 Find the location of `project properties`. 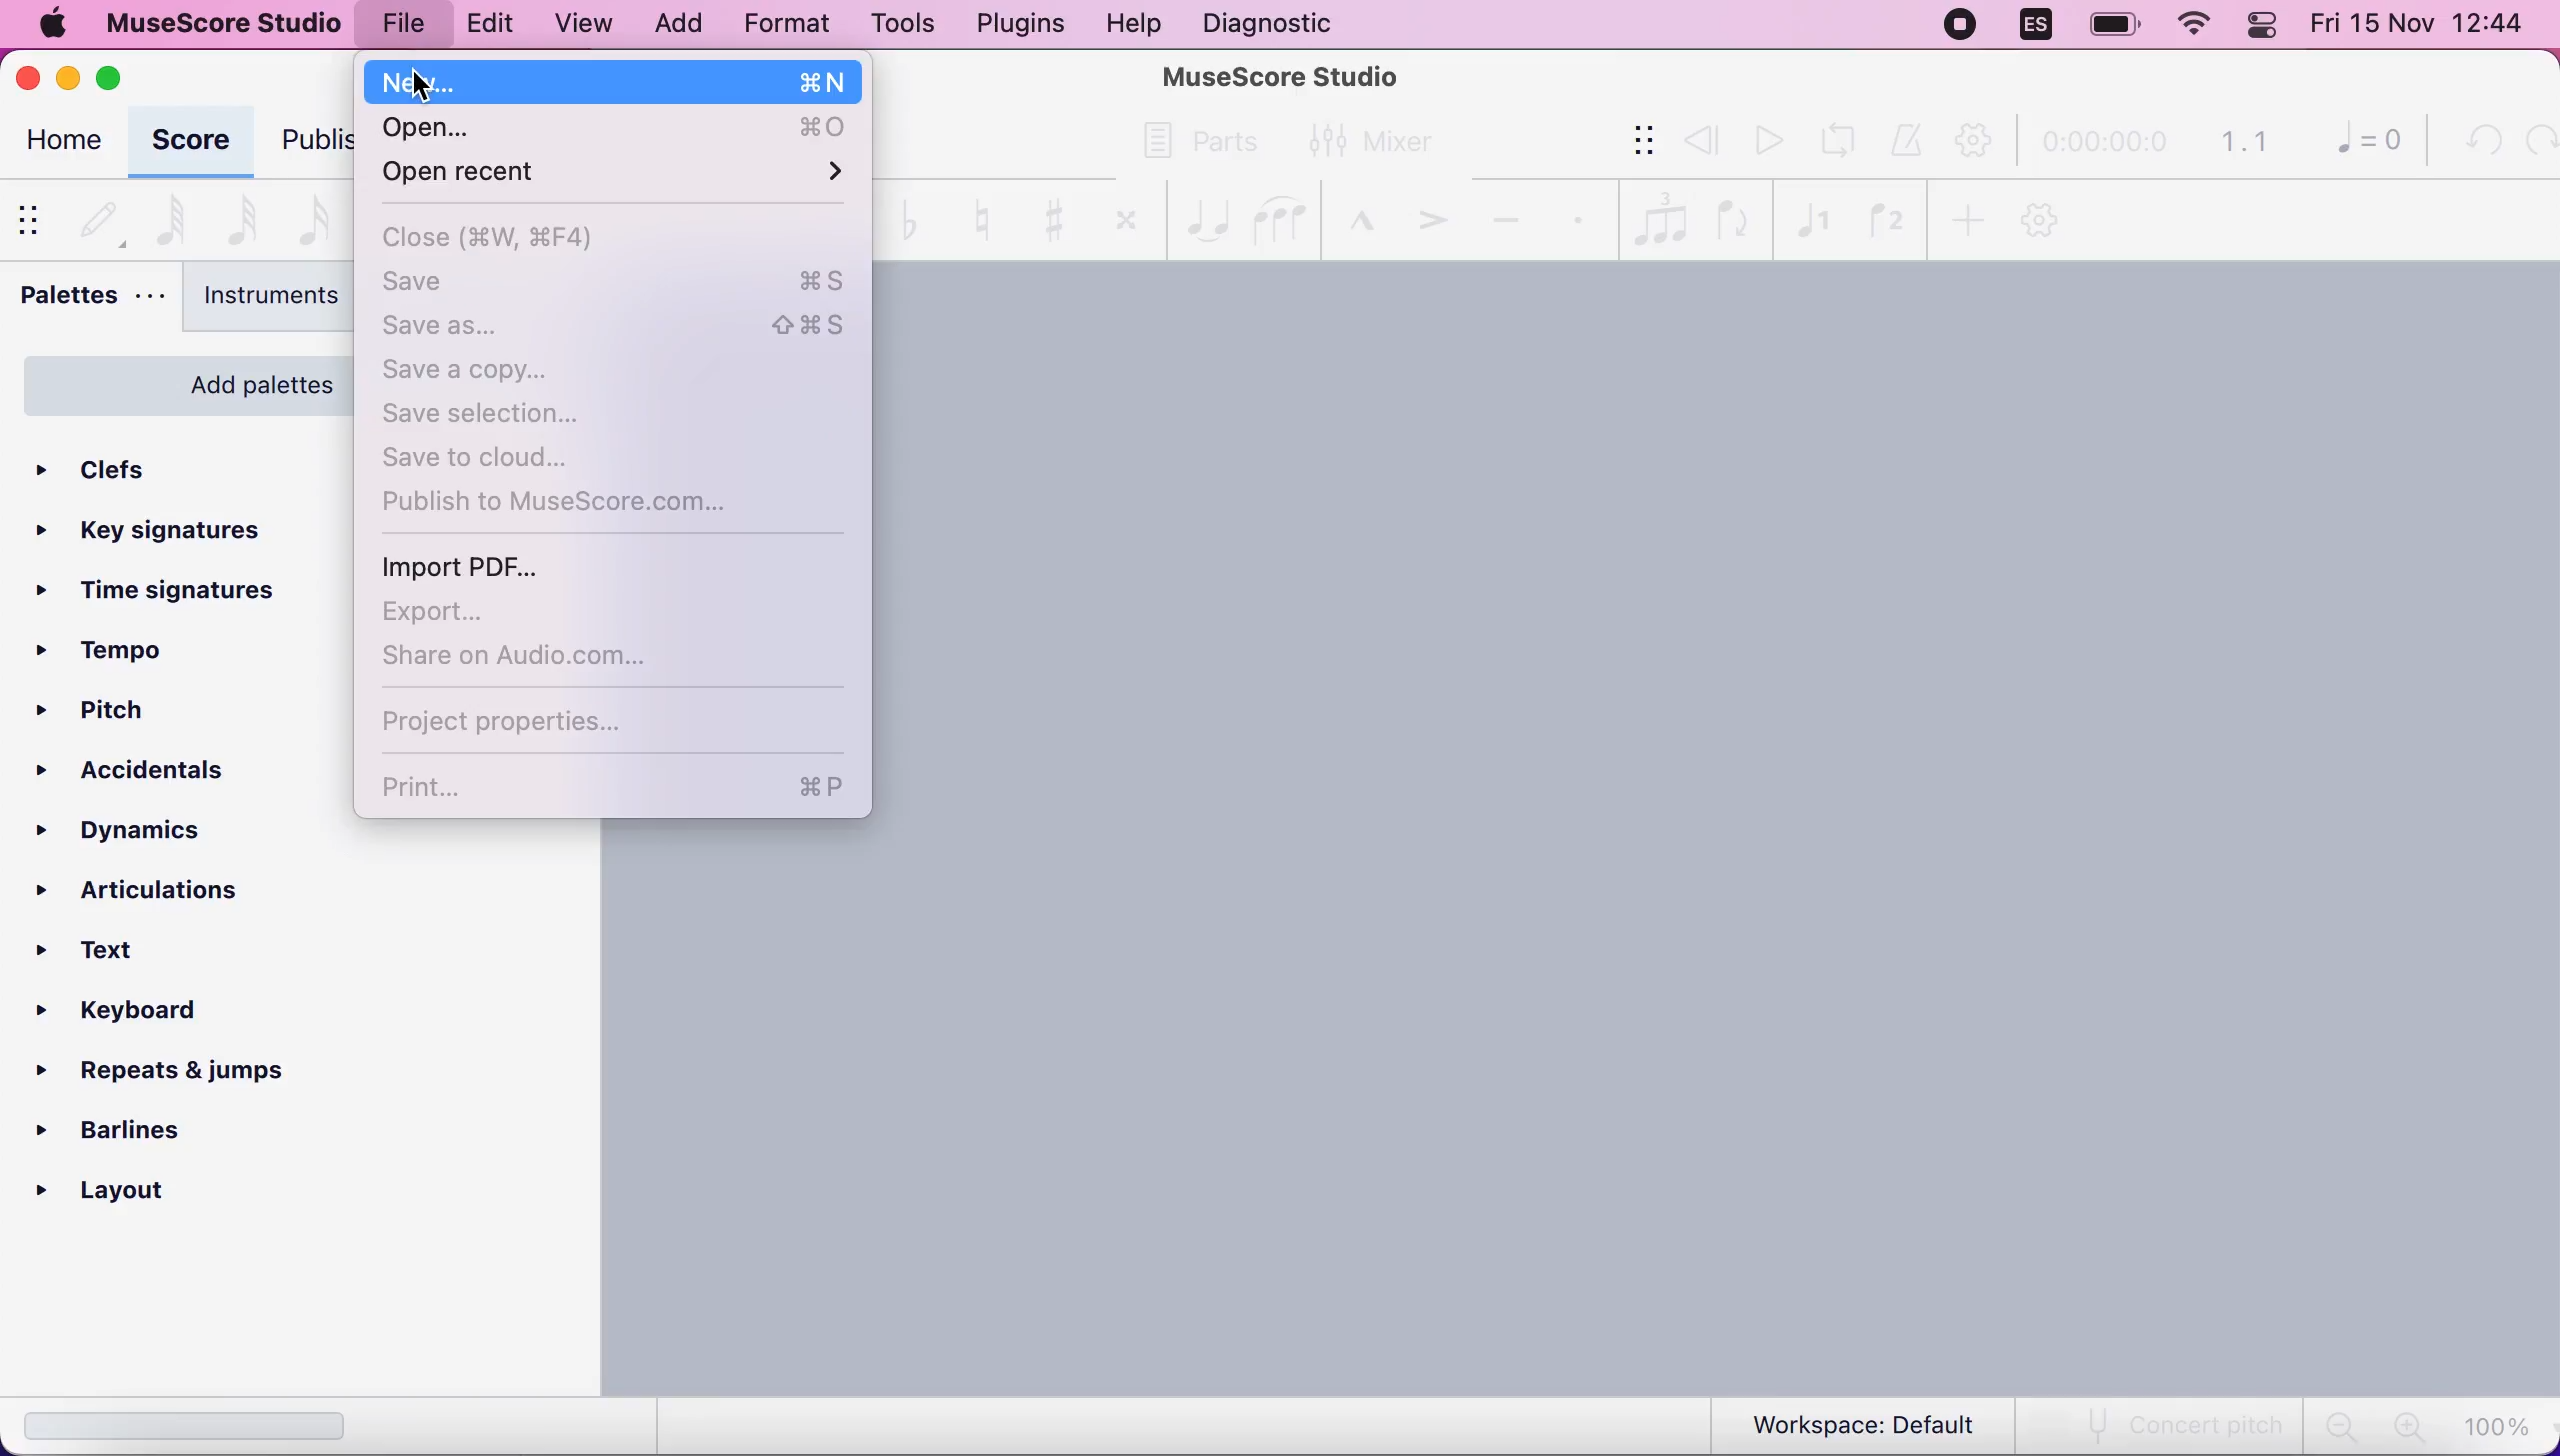

project properties is located at coordinates (539, 719).